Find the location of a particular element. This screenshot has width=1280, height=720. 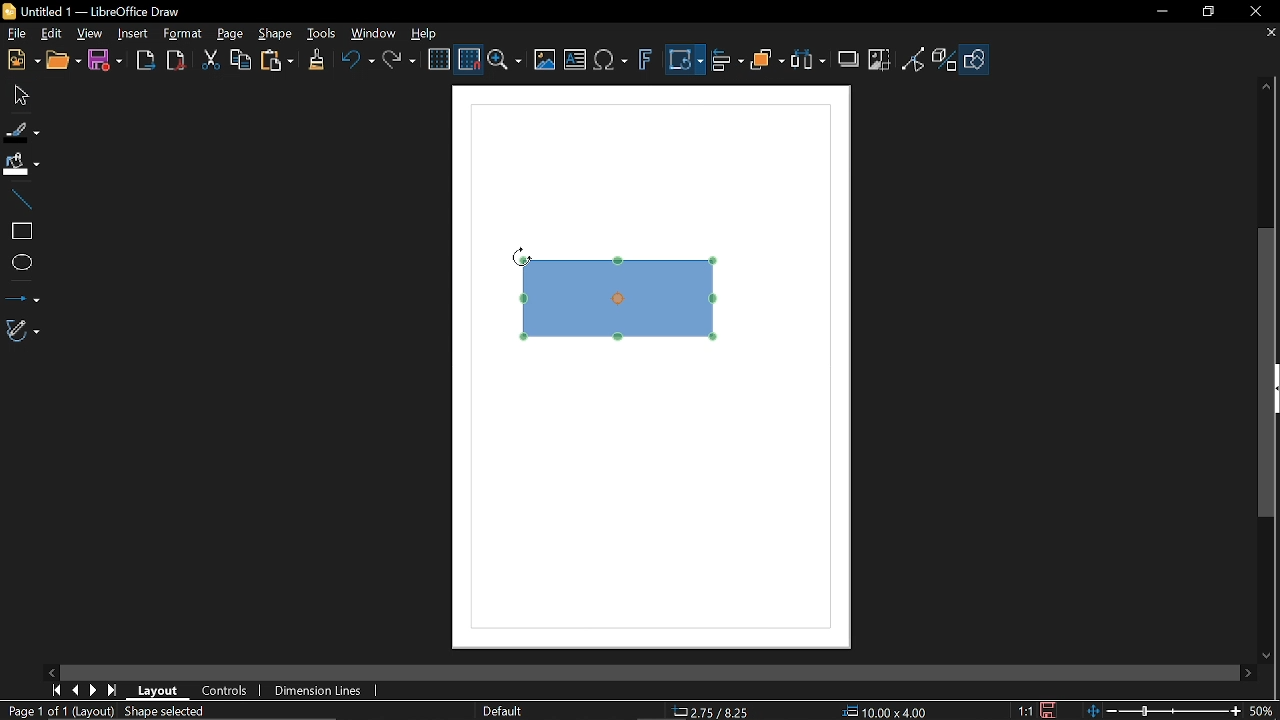

Change zoom is located at coordinates (1166, 712).